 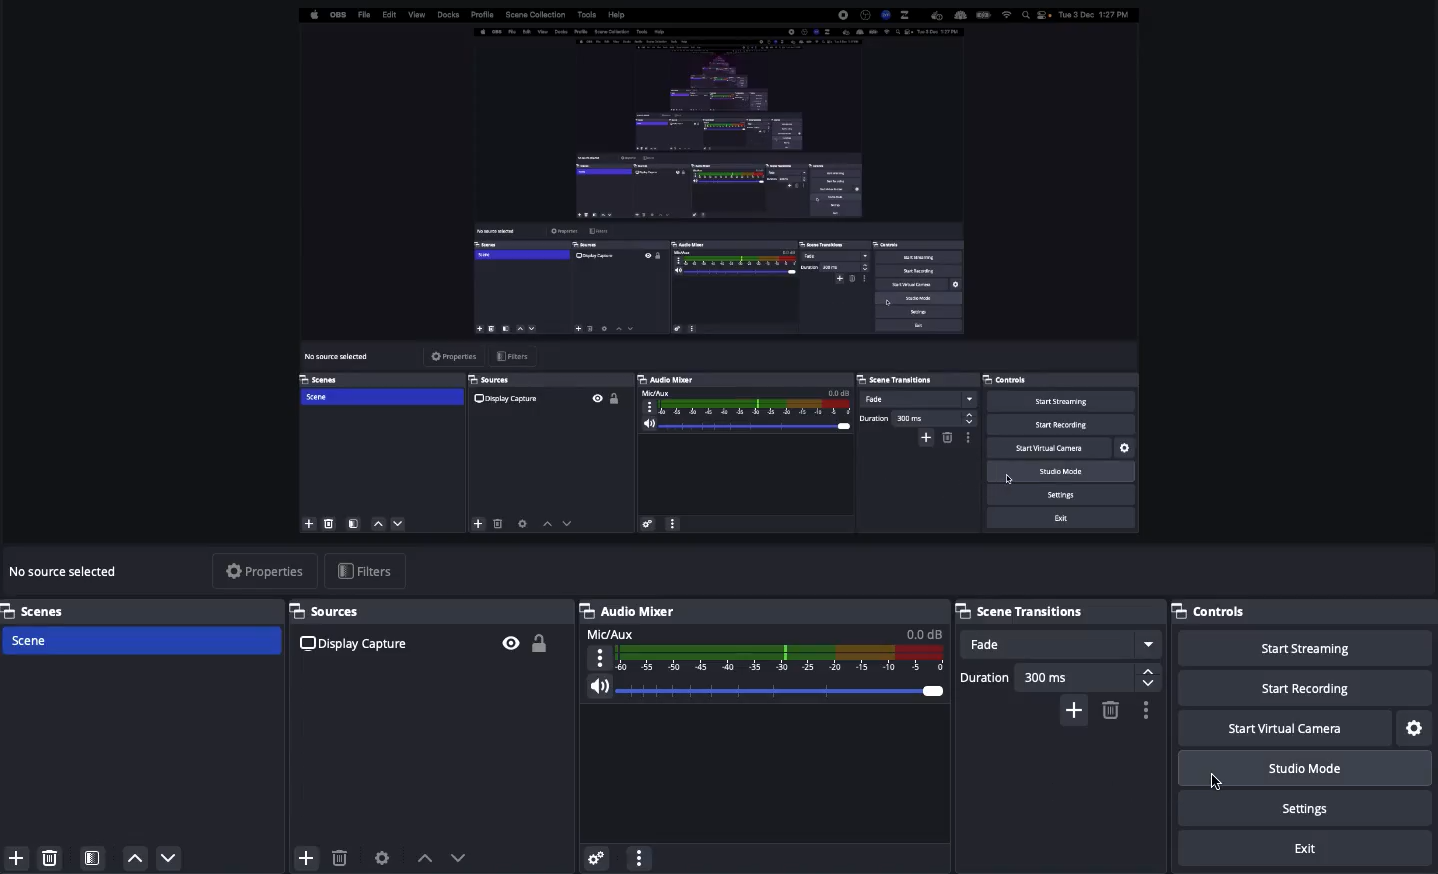 What do you see at coordinates (380, 858) in the screenshot?
I see `Source preferences` at bounding box center [380, 858].